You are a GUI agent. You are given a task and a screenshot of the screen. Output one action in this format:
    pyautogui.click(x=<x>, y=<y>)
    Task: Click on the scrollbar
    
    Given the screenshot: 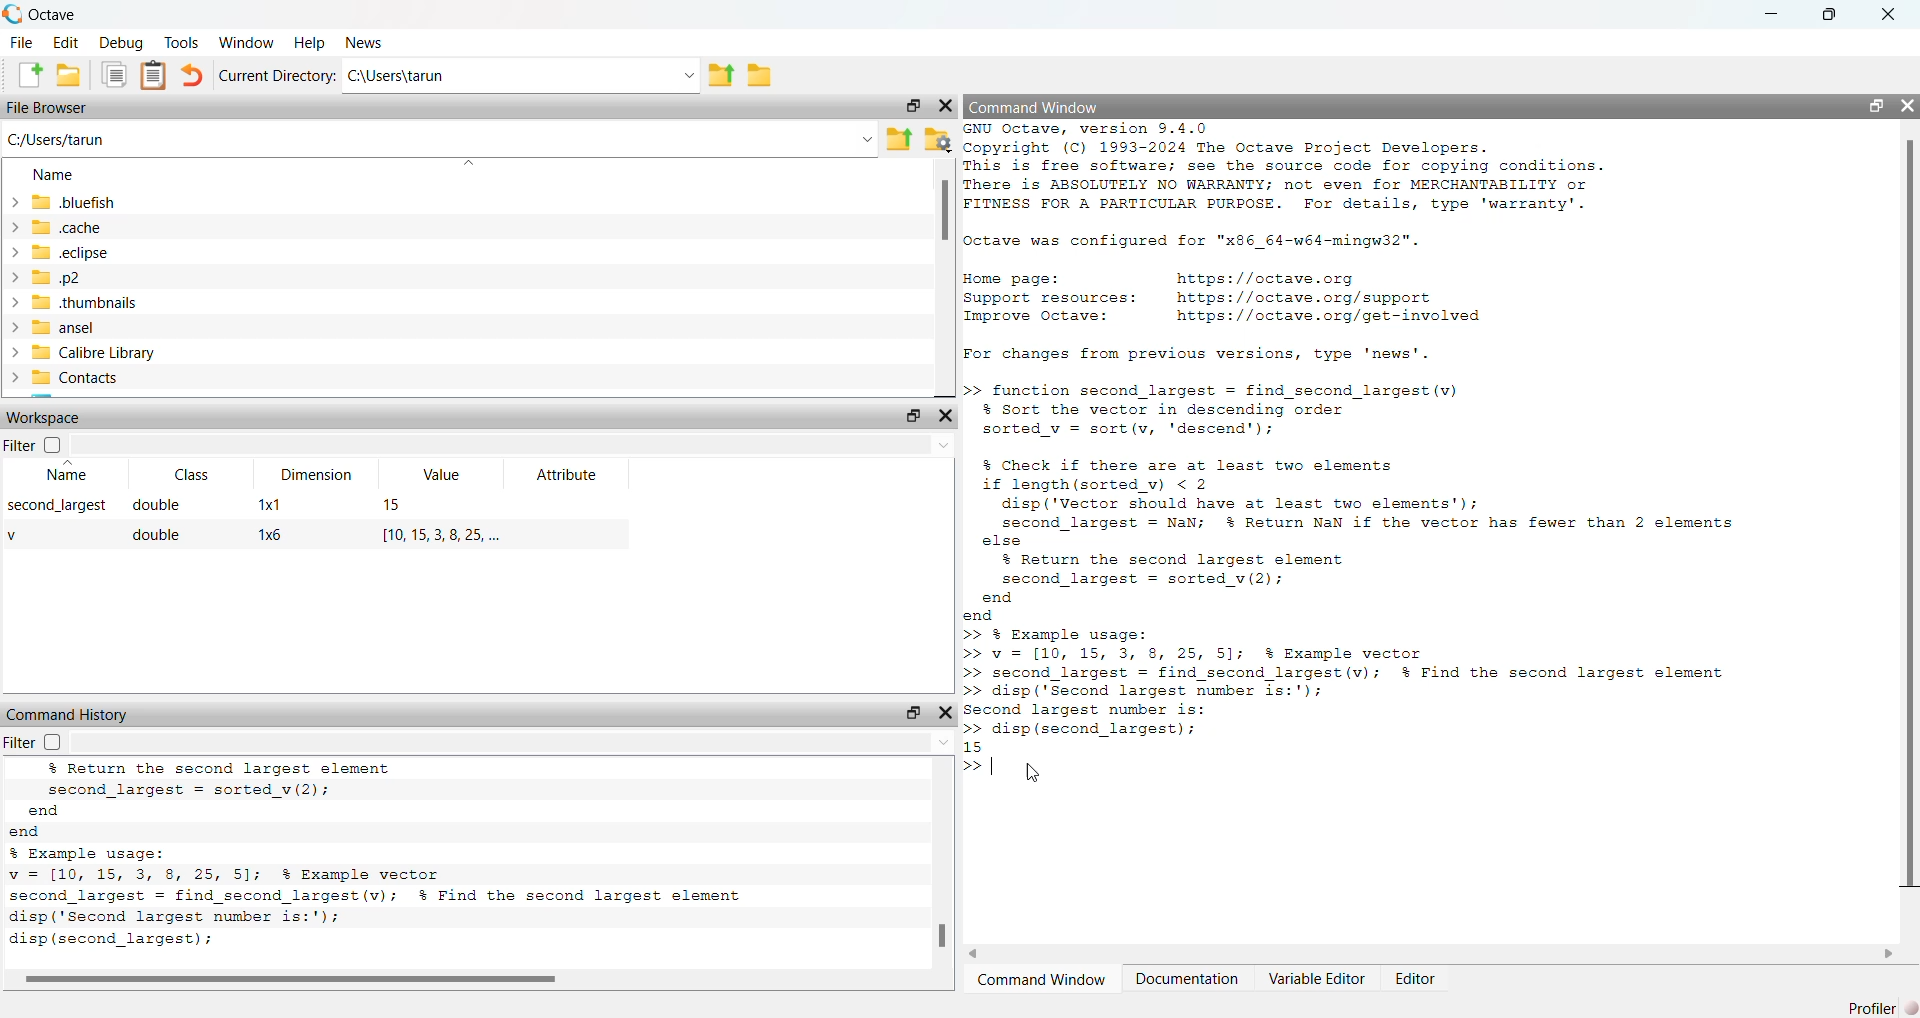 What is the action you would take?
    pyautogui.click(x=294, y=979)
    